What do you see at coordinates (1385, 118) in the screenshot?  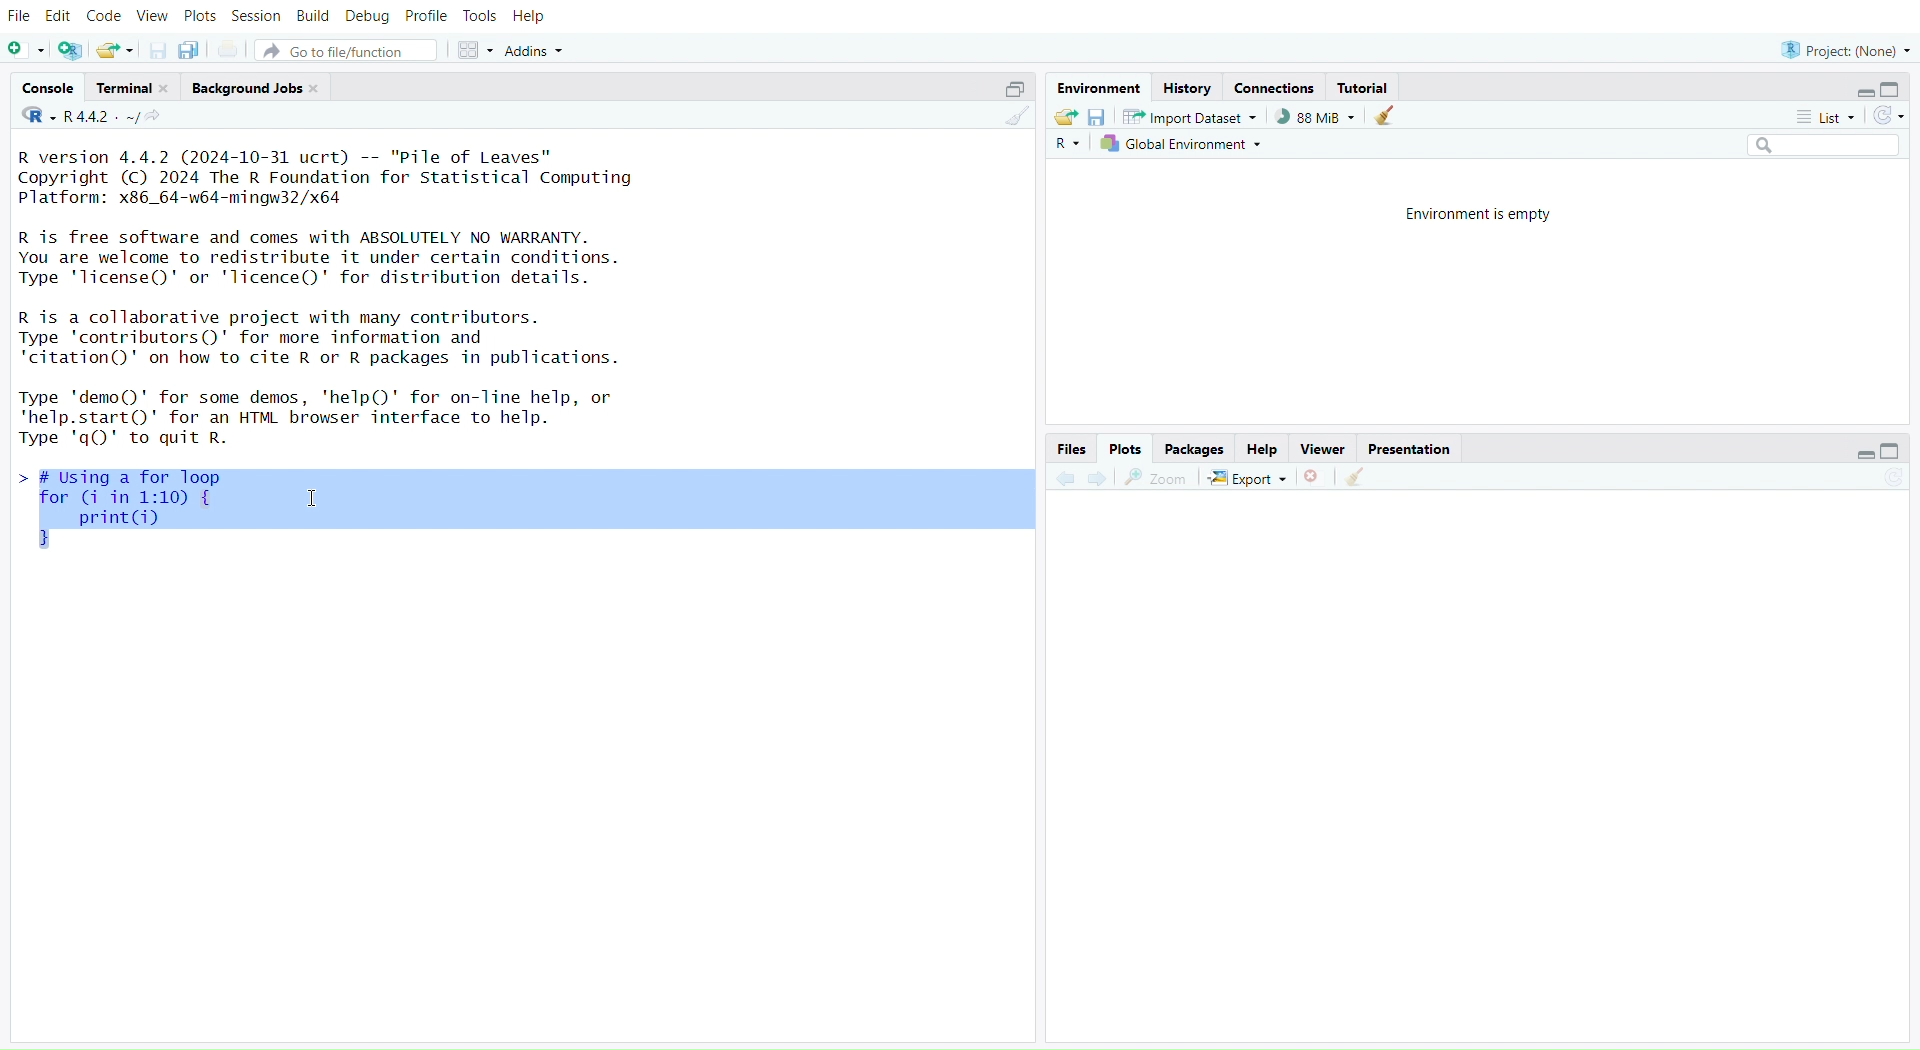 I see `clear object` at bounding box center [1385, 118].